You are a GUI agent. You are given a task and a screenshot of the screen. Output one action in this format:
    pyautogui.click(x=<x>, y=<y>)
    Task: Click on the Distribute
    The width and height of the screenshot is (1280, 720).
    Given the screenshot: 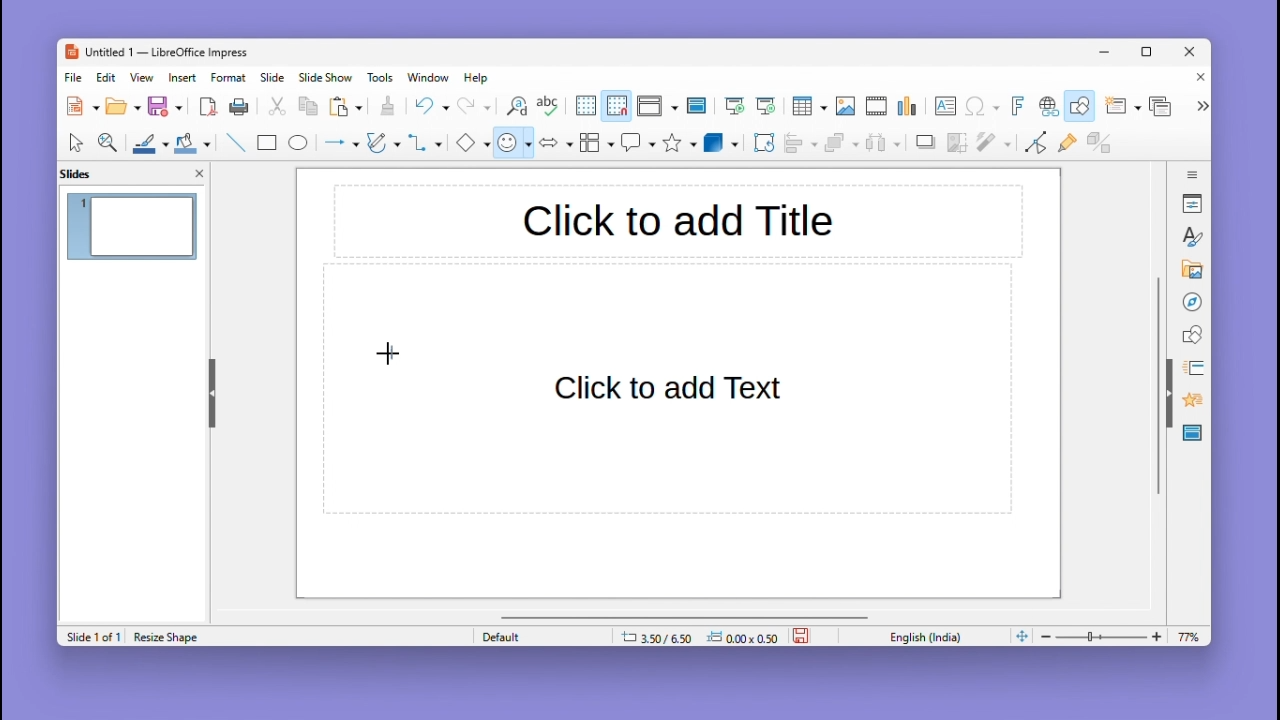 What is the action you would take?
    pyautogui.click(x=886, y=145)
    